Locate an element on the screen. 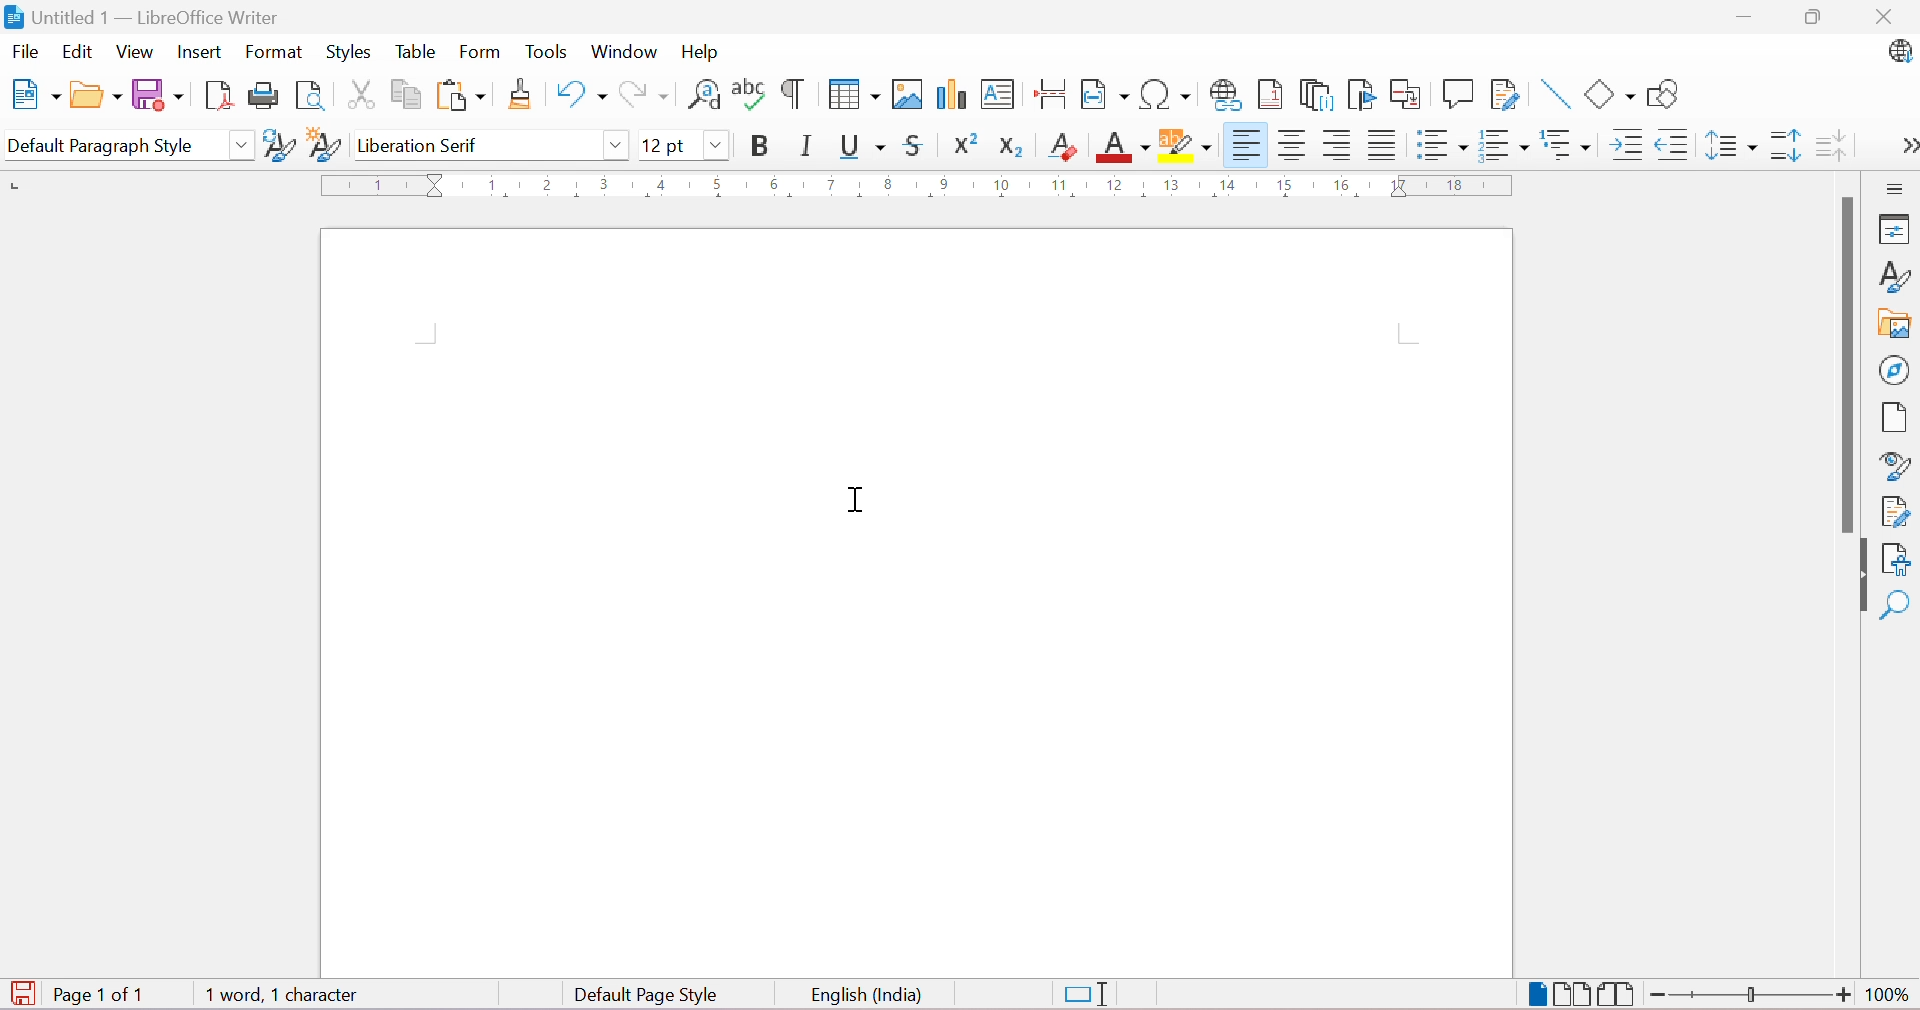 The image size is (1920, 1010). Standard Selection. Click to change selection mode. is located at coordinates (1088, 995).